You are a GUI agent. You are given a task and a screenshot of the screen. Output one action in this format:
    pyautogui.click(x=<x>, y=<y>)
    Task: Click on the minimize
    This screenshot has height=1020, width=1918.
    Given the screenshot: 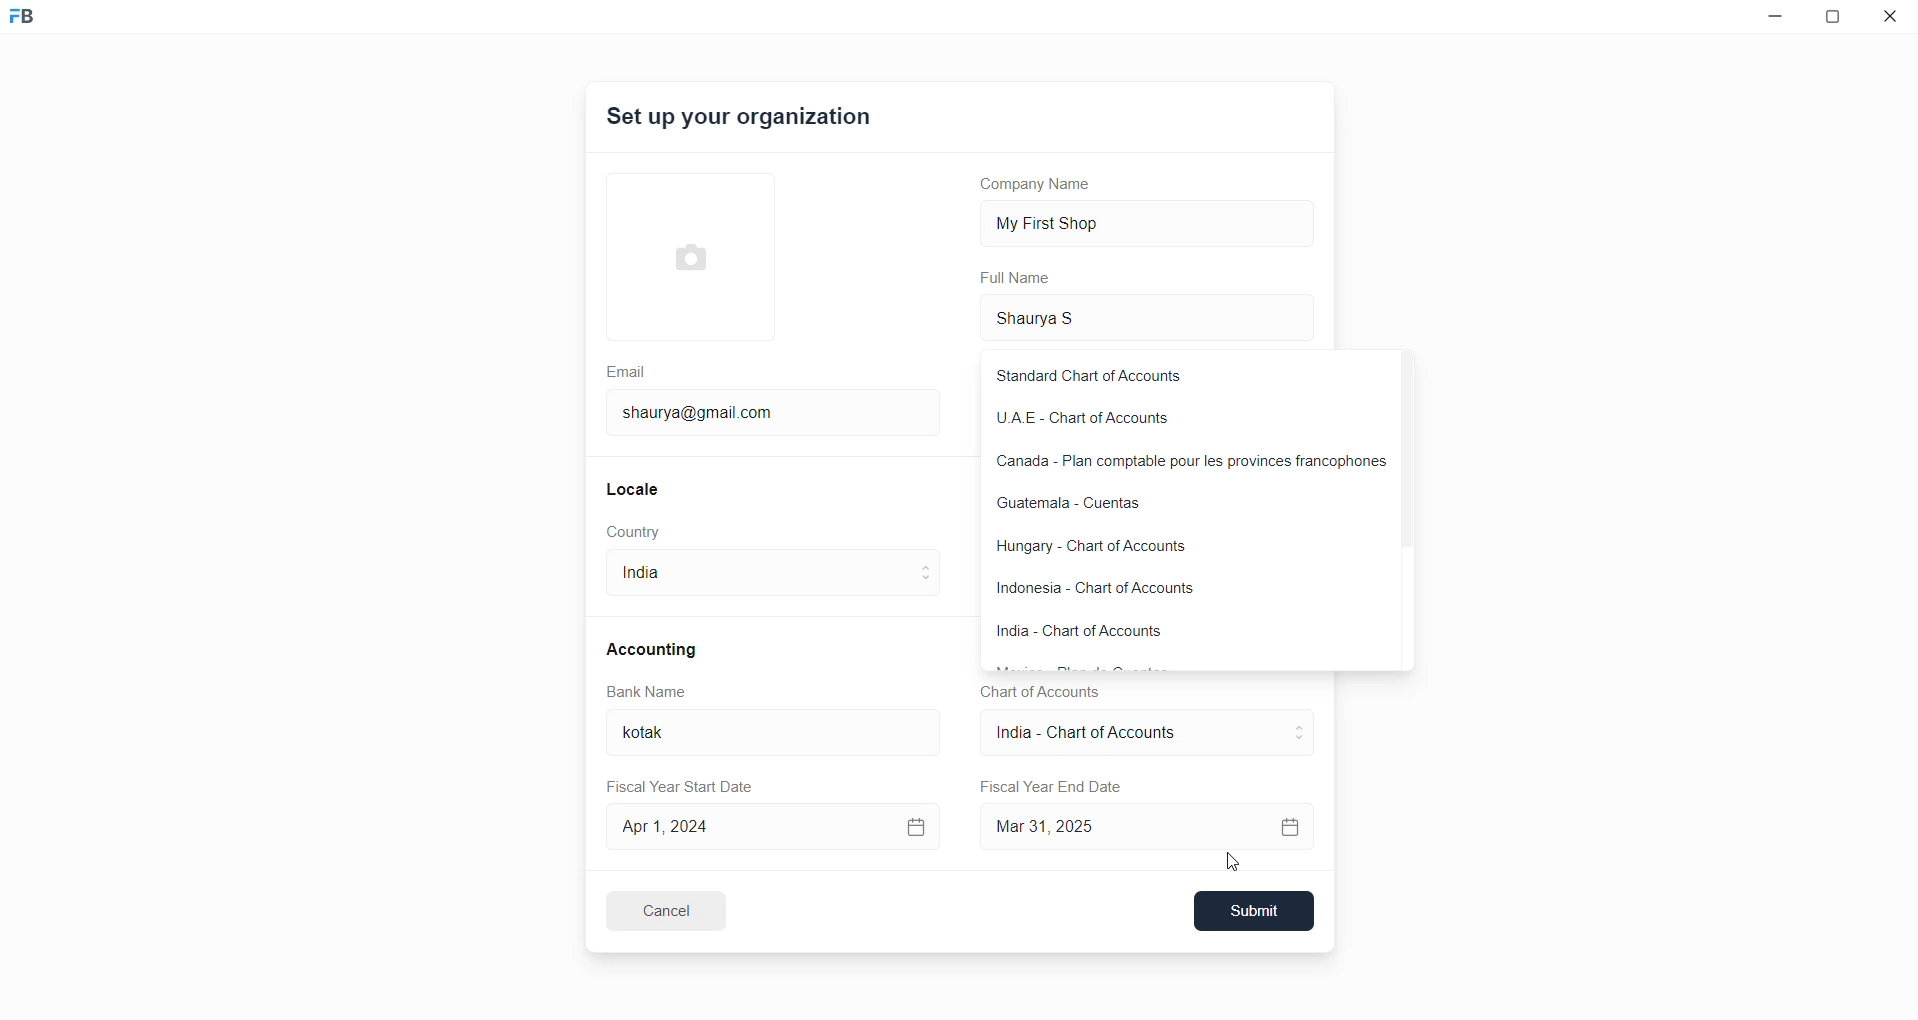 What is the action you would take?
    pyautogui.click(x=1771, y=21)
    